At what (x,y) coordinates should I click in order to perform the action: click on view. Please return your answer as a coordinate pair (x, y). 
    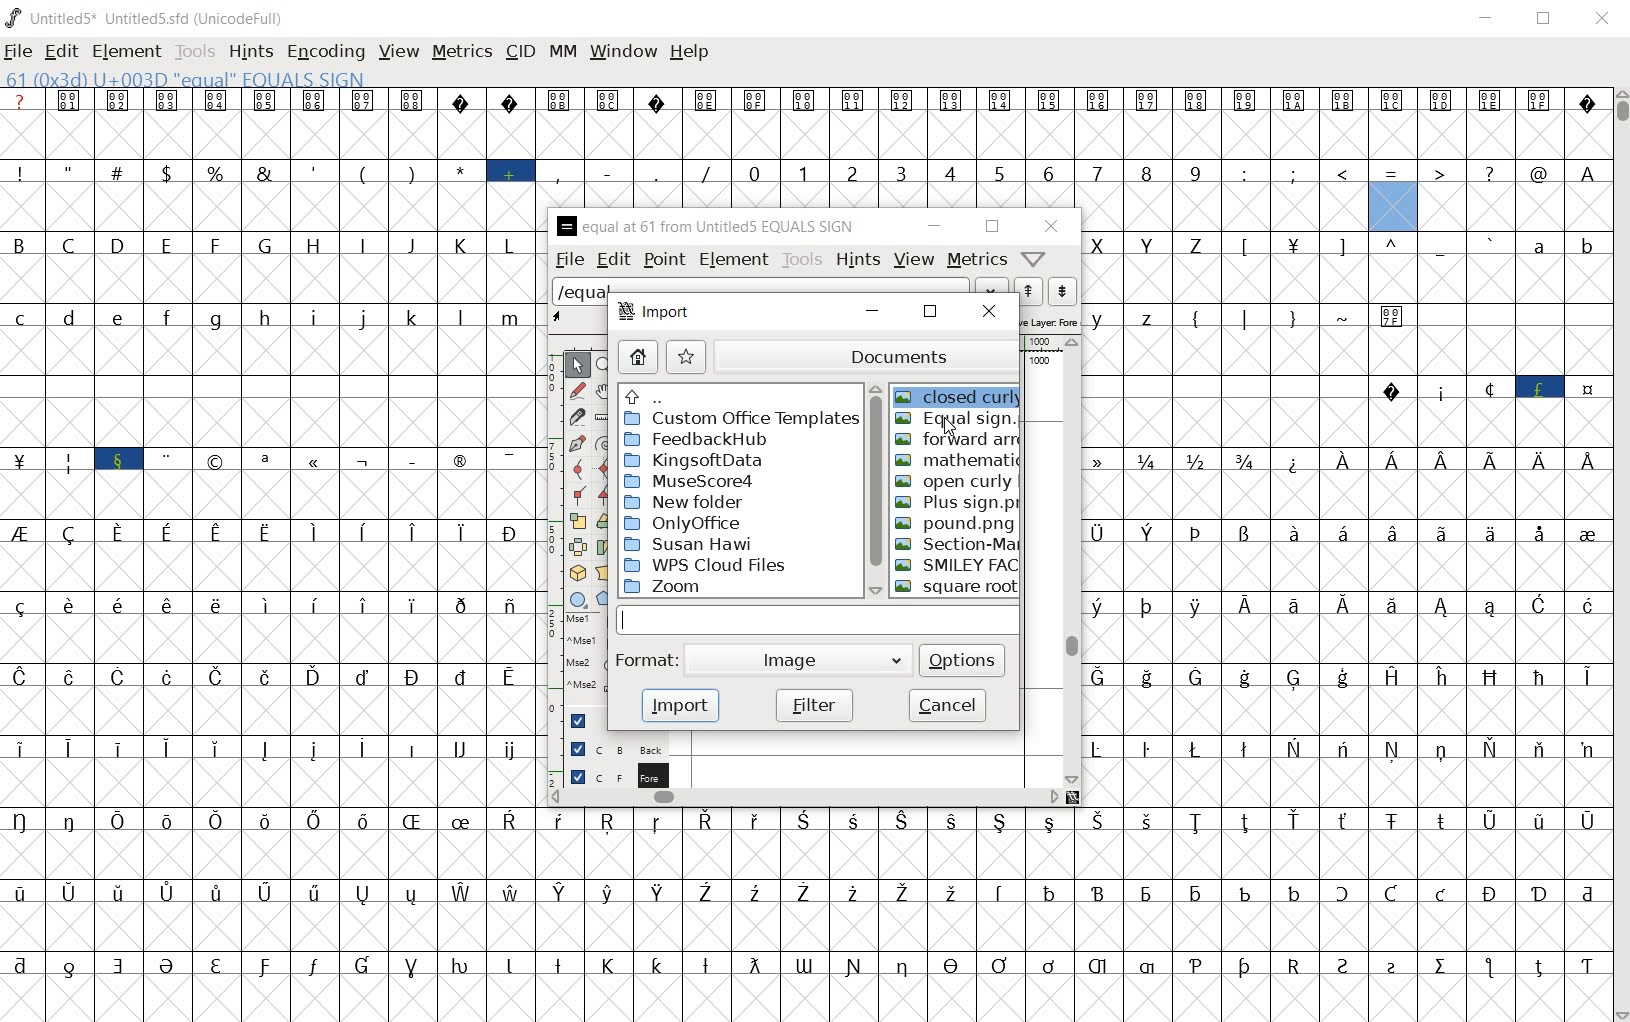
    Looking at the image, I should click on (397, 53).